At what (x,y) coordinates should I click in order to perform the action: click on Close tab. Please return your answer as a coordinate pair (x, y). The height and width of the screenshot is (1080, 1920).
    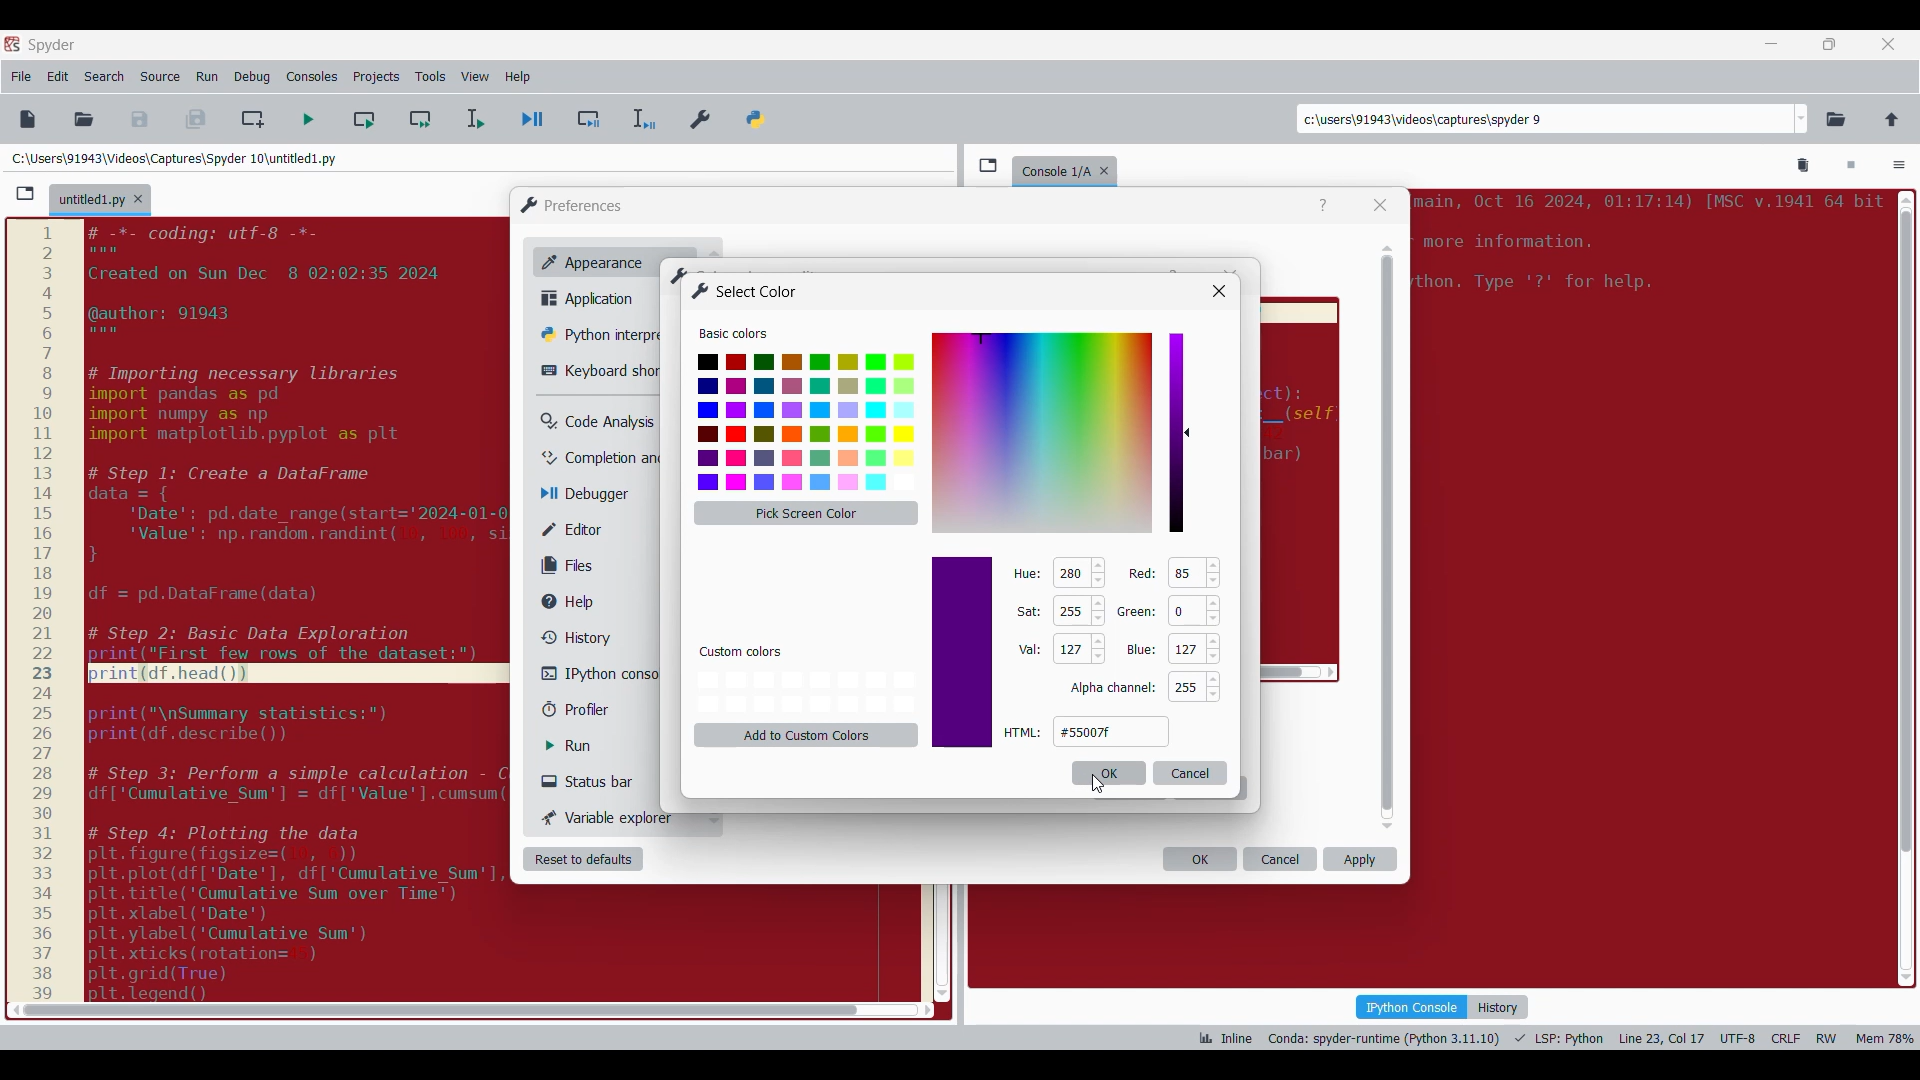
    Looking at the image, I should click on (1109, 167).